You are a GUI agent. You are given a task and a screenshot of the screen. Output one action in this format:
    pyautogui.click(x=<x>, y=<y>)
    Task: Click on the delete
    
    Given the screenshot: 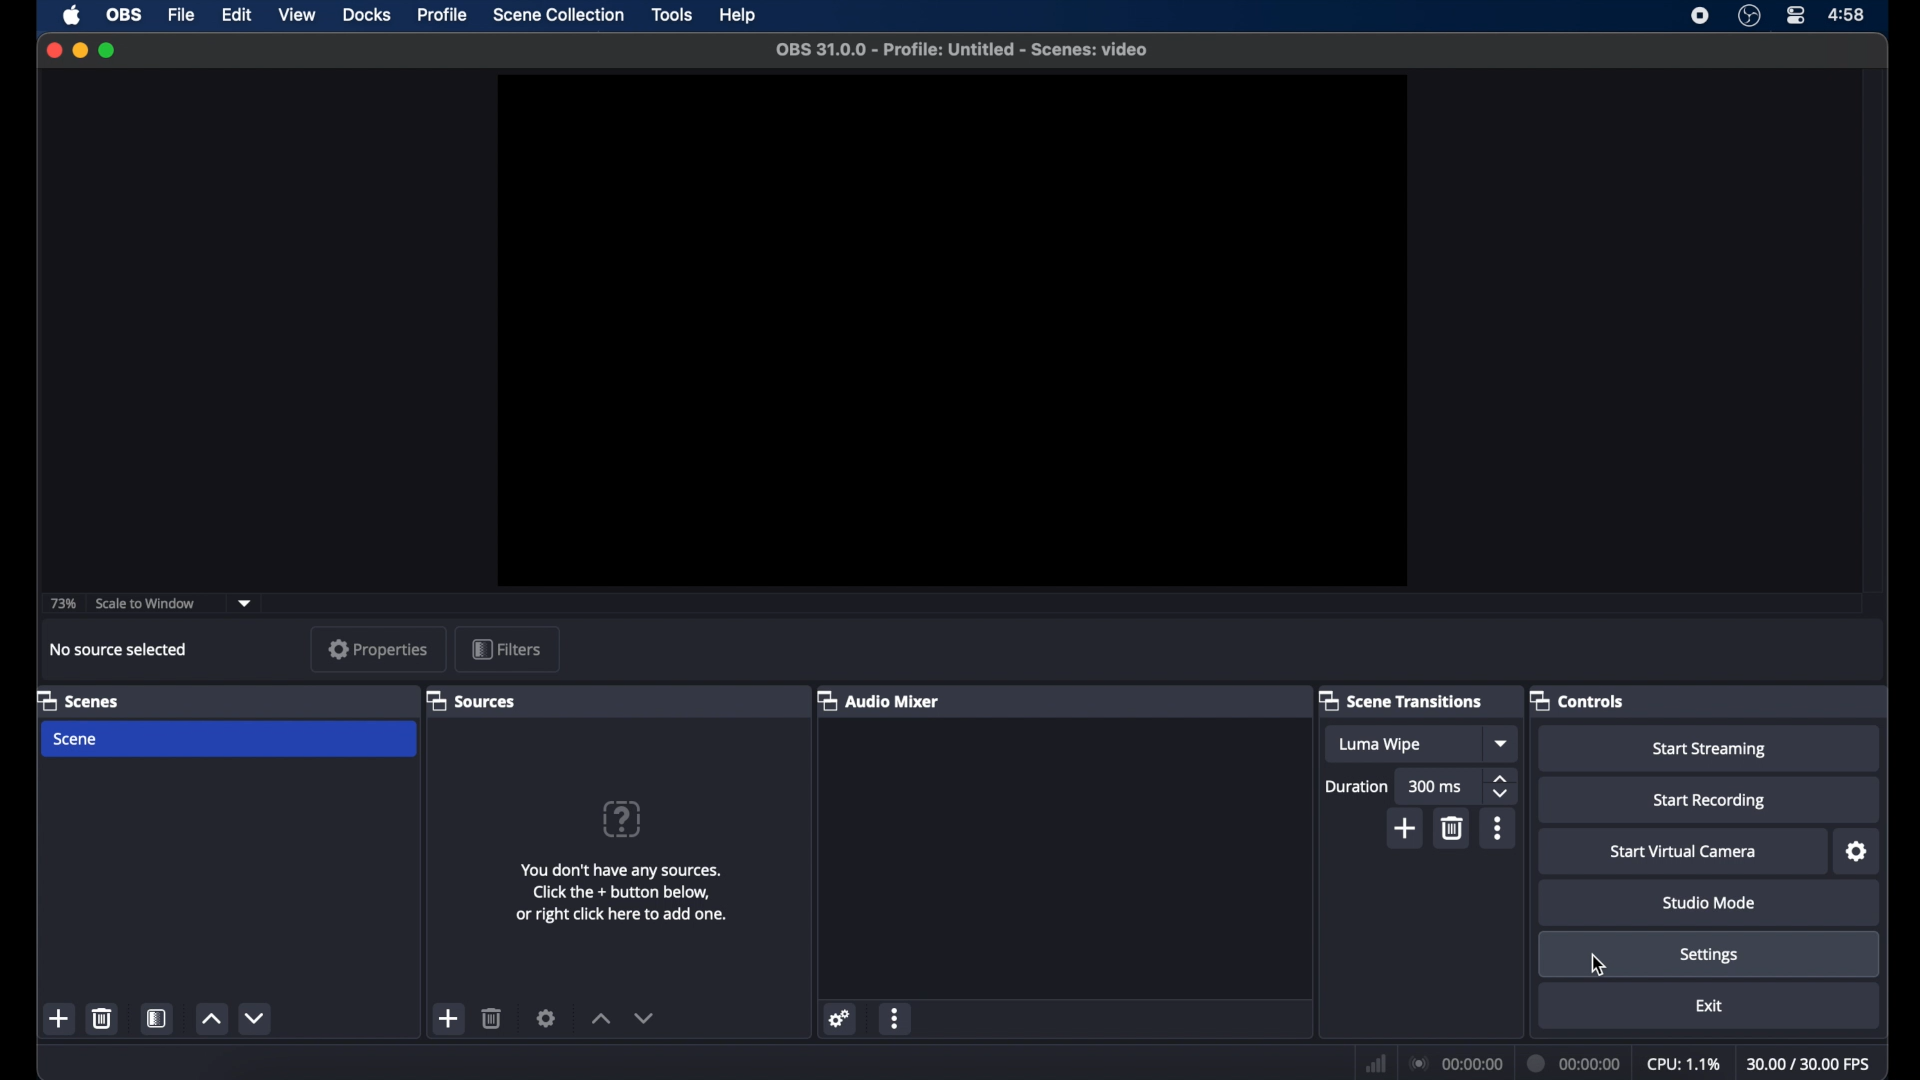 What is the action you would take?
    pyautogui.click(x=103, y=1018)
    